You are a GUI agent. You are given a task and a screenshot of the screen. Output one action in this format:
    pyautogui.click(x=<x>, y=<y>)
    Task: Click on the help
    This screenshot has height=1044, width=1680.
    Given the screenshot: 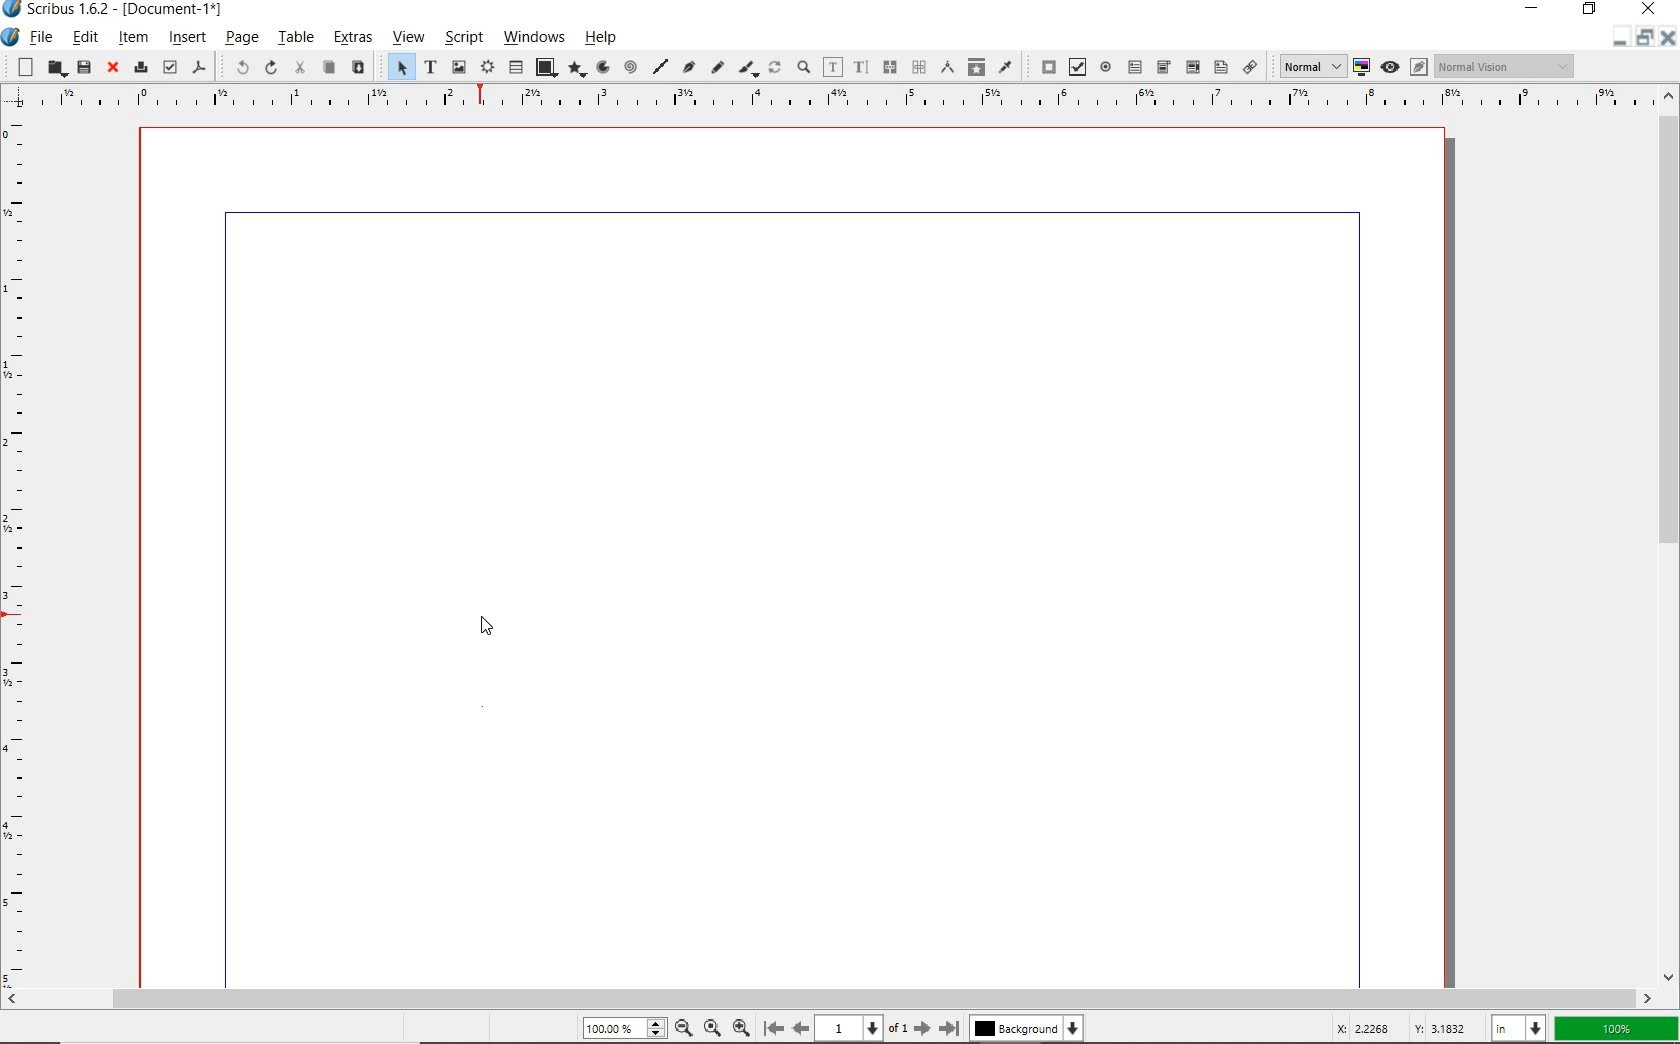 What is the action you would take?
    pyautogui.click(x=605, y=37)
    